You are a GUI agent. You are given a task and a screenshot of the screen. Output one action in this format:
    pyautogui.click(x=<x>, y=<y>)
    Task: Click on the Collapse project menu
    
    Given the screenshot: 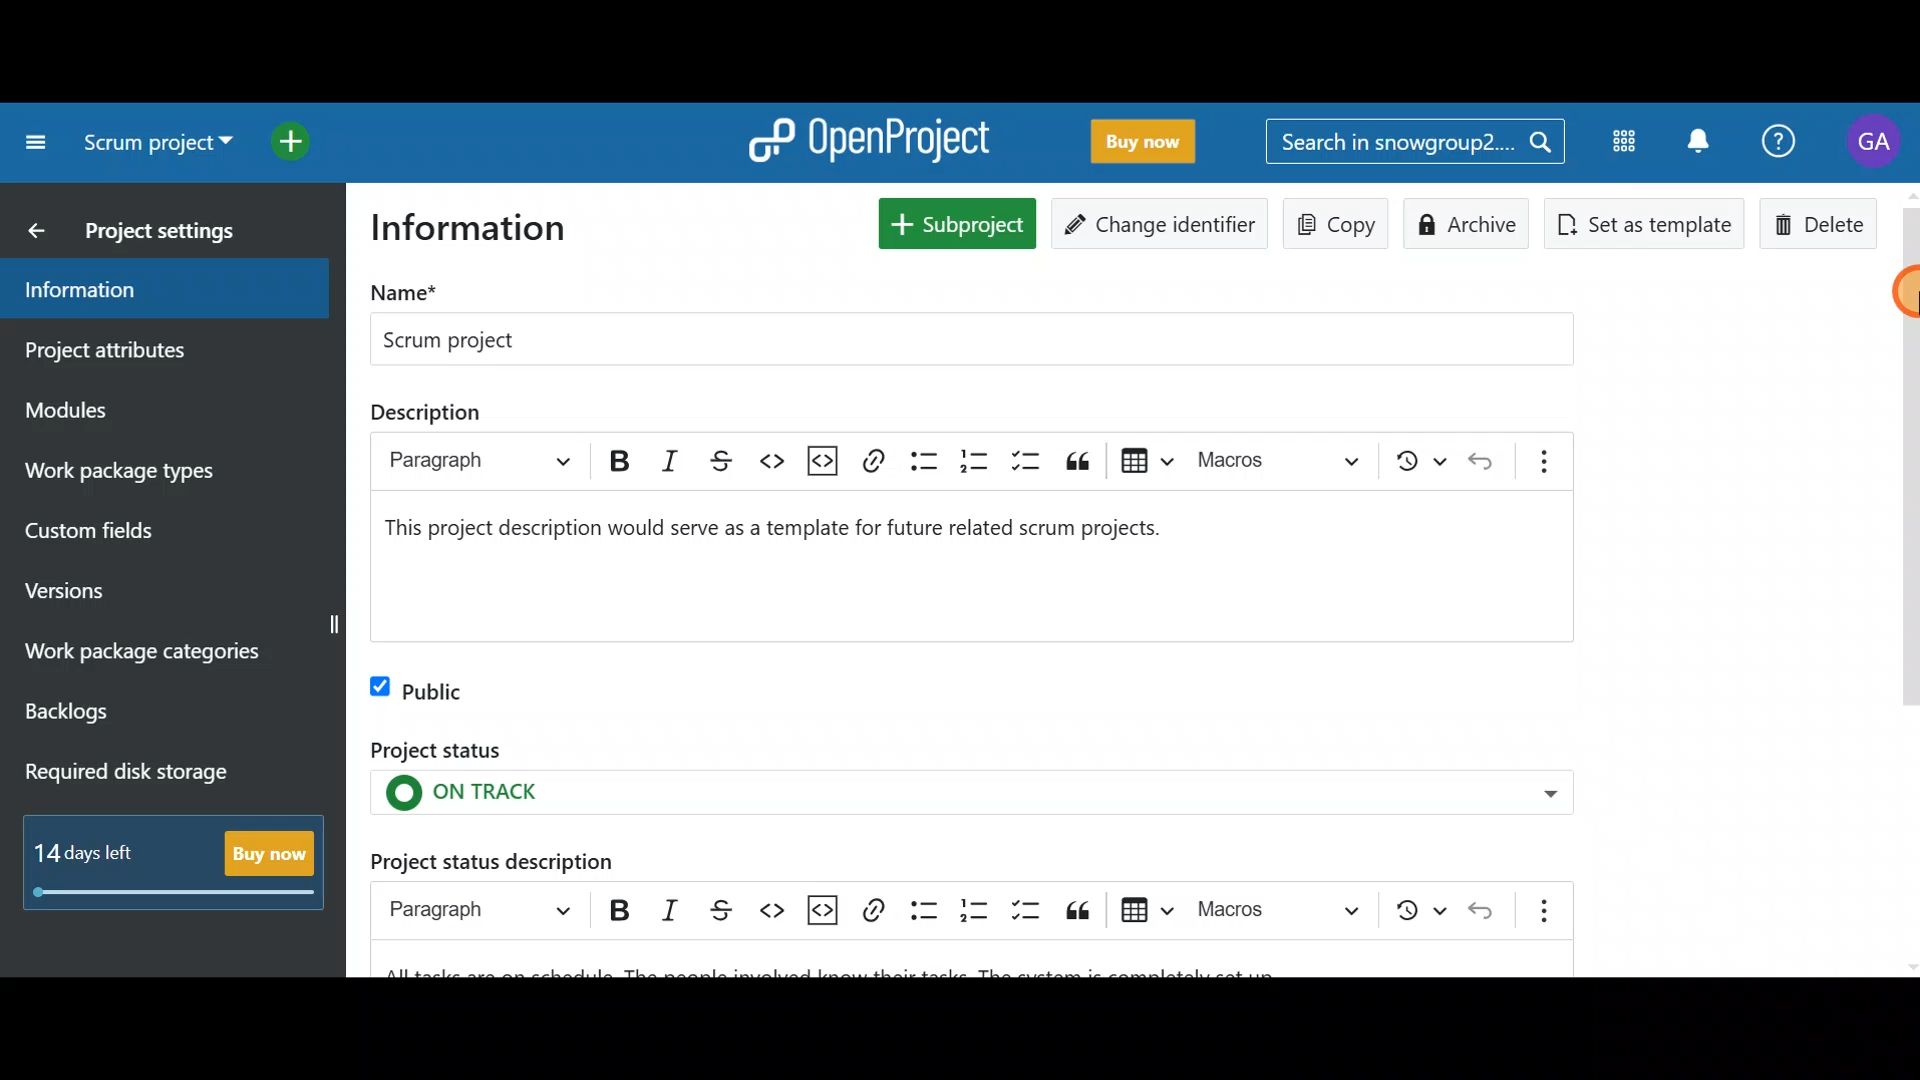 What is the action you would take?
    pyautogui.click(x=31, y=142)
    